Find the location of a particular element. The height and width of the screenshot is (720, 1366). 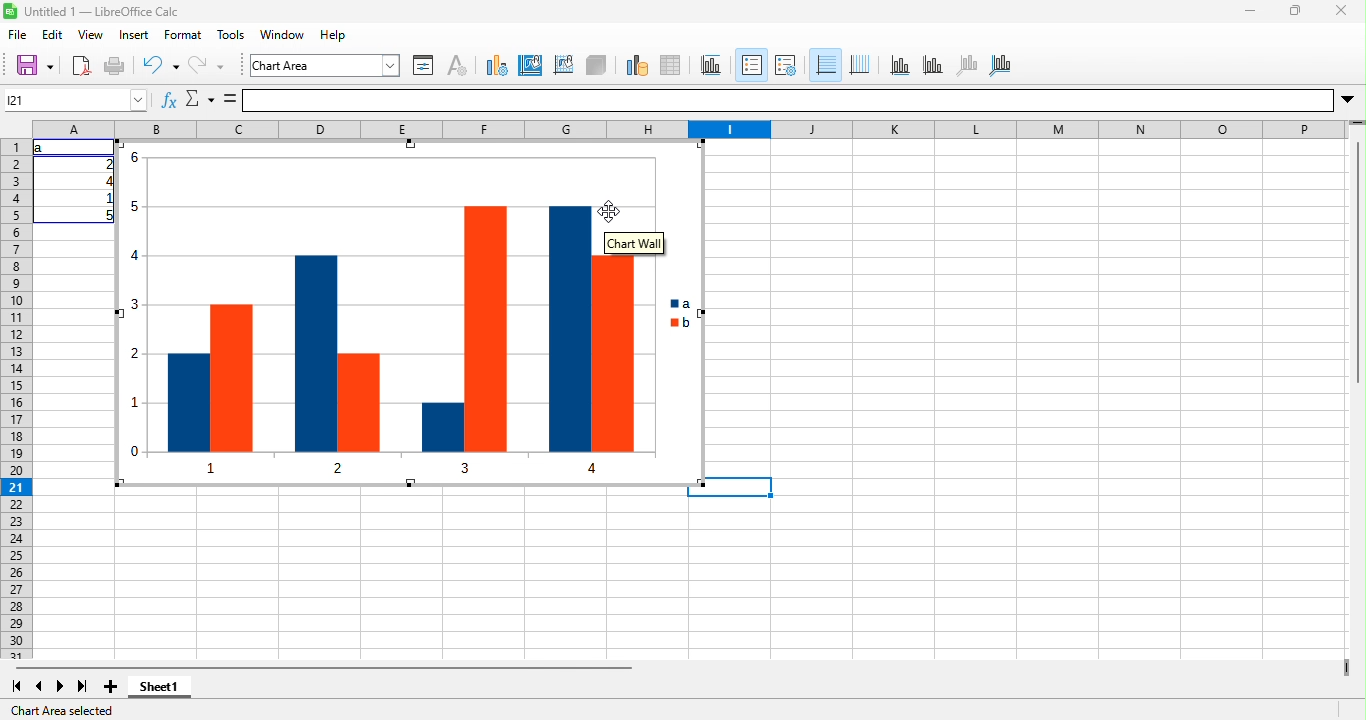

chart wall is located at coordinates (564, 67).